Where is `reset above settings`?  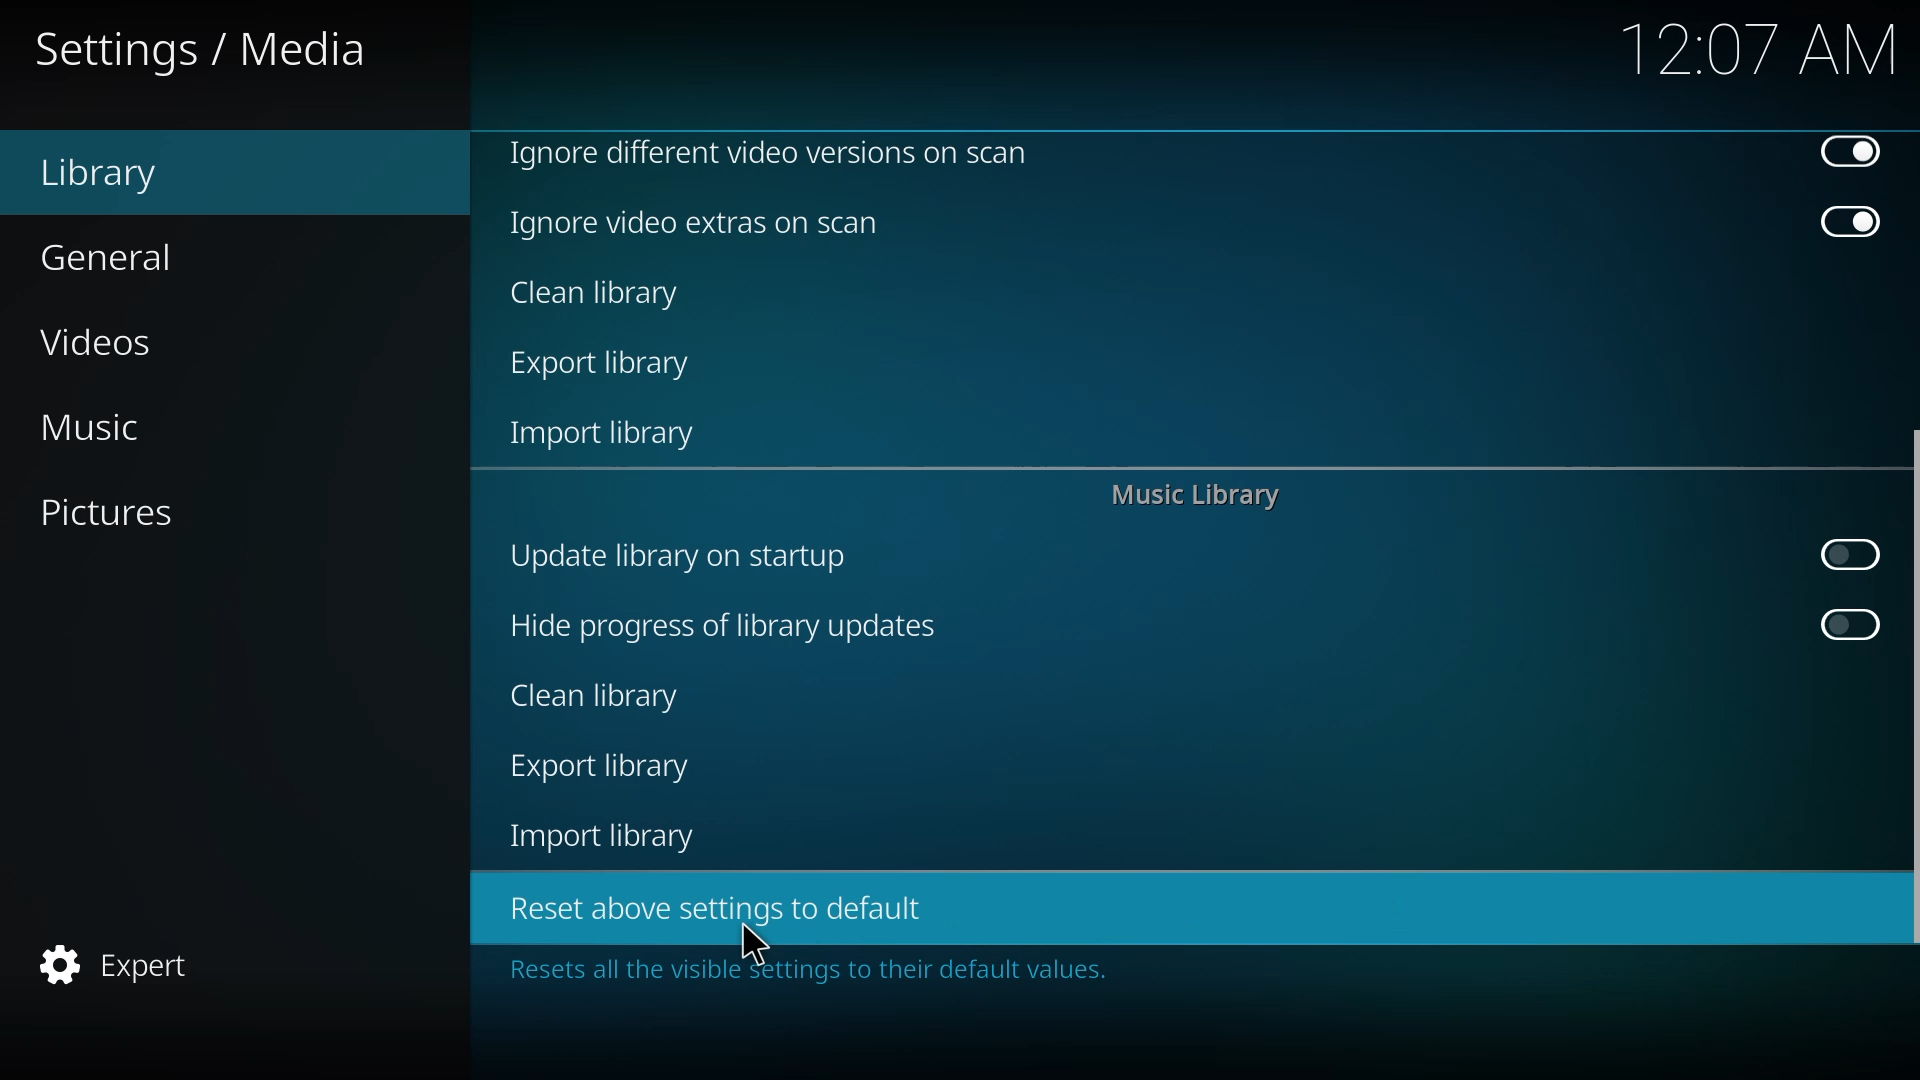
reset above settings is located at coordinates (710, 906).